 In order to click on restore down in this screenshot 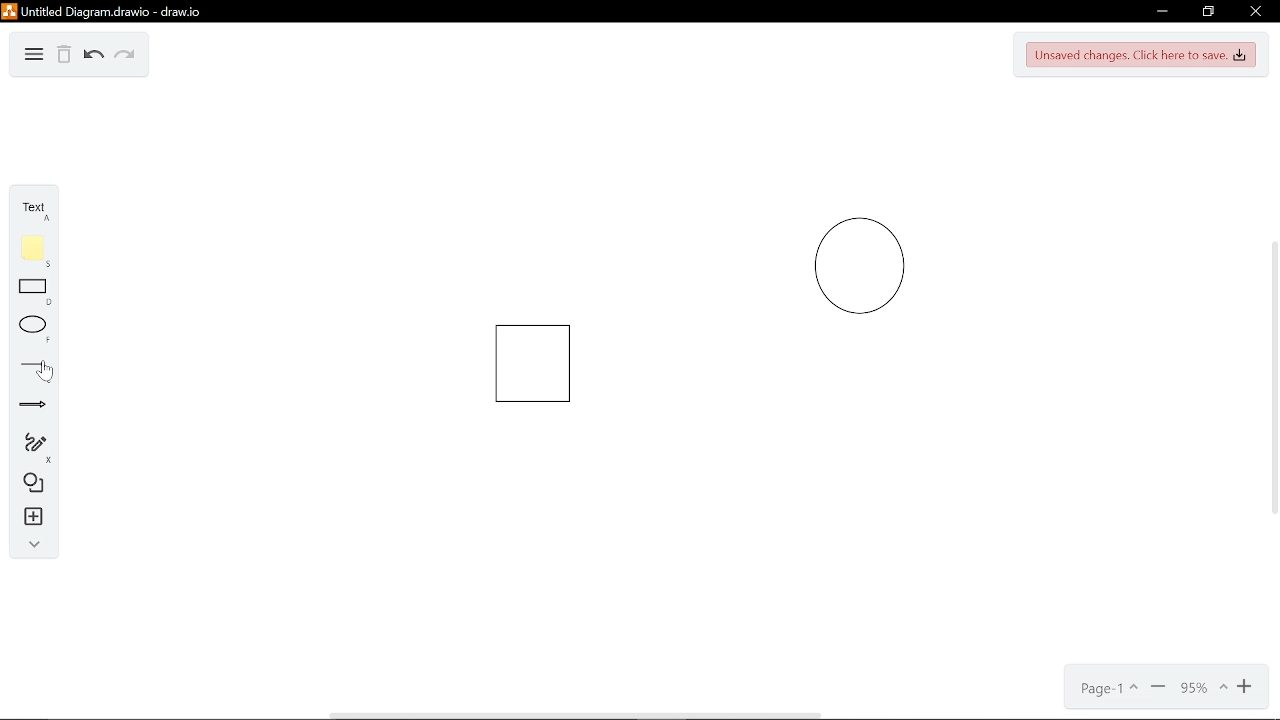, I will do `click(1206, 12)`.